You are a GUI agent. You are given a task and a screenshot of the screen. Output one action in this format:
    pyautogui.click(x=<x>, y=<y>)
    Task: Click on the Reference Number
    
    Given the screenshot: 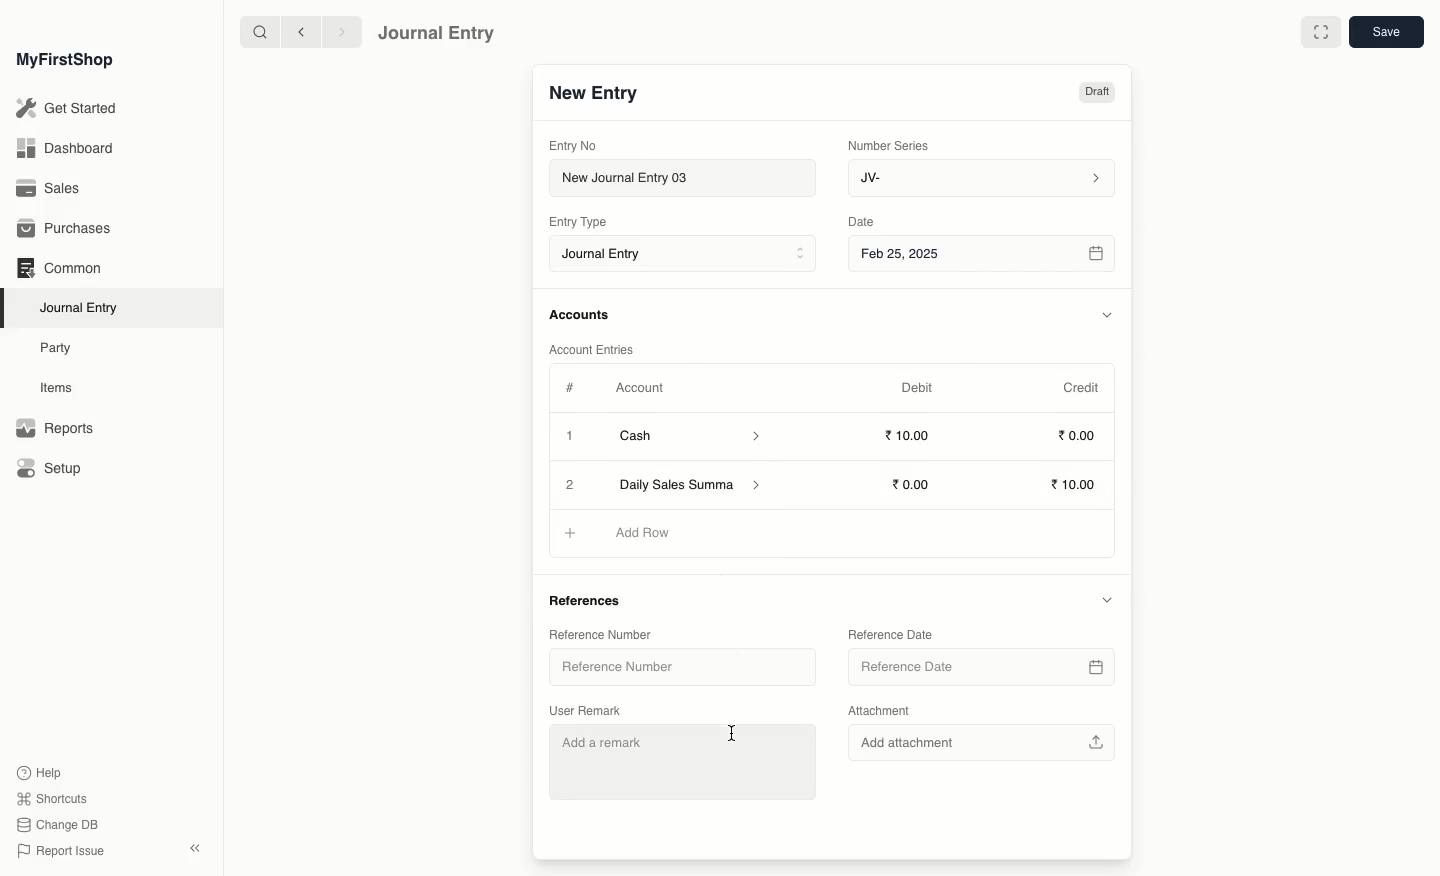 What is the action you would take?
    pyautogui.click(x=625, y=670)
    